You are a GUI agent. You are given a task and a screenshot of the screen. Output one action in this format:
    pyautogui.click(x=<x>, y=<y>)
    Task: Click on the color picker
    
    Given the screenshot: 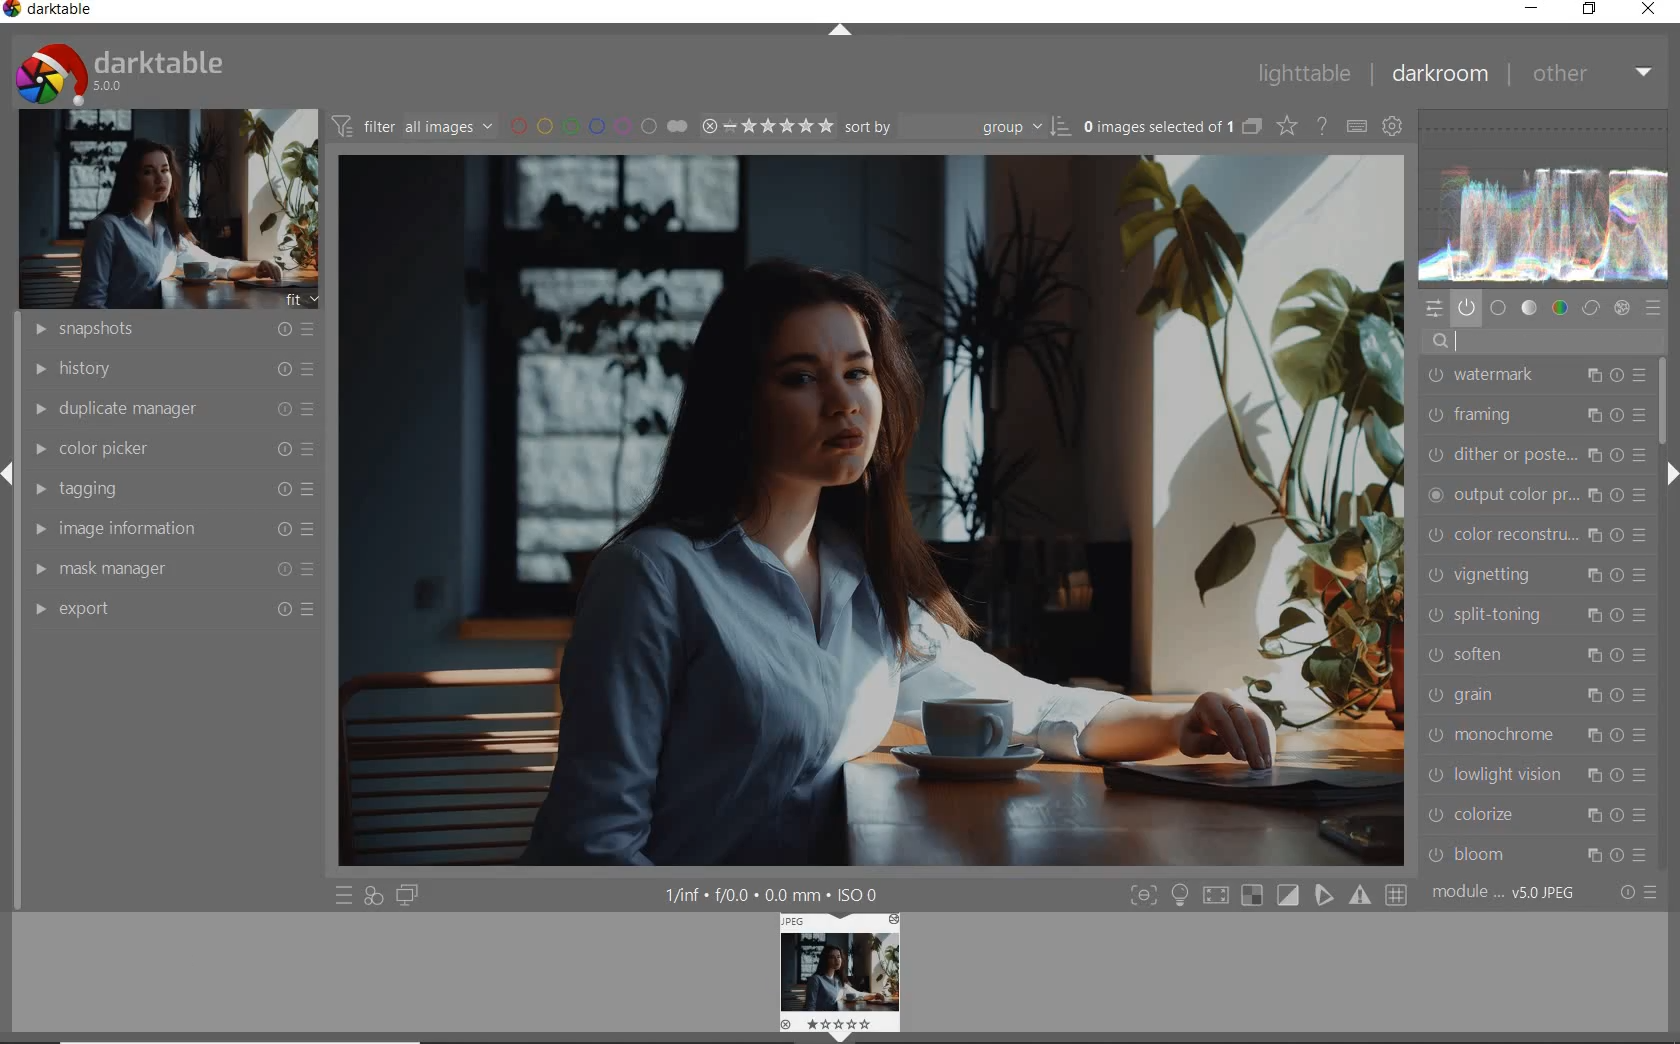 What is the action you would take?
    pyautogui.click(x=172, y=449)
    